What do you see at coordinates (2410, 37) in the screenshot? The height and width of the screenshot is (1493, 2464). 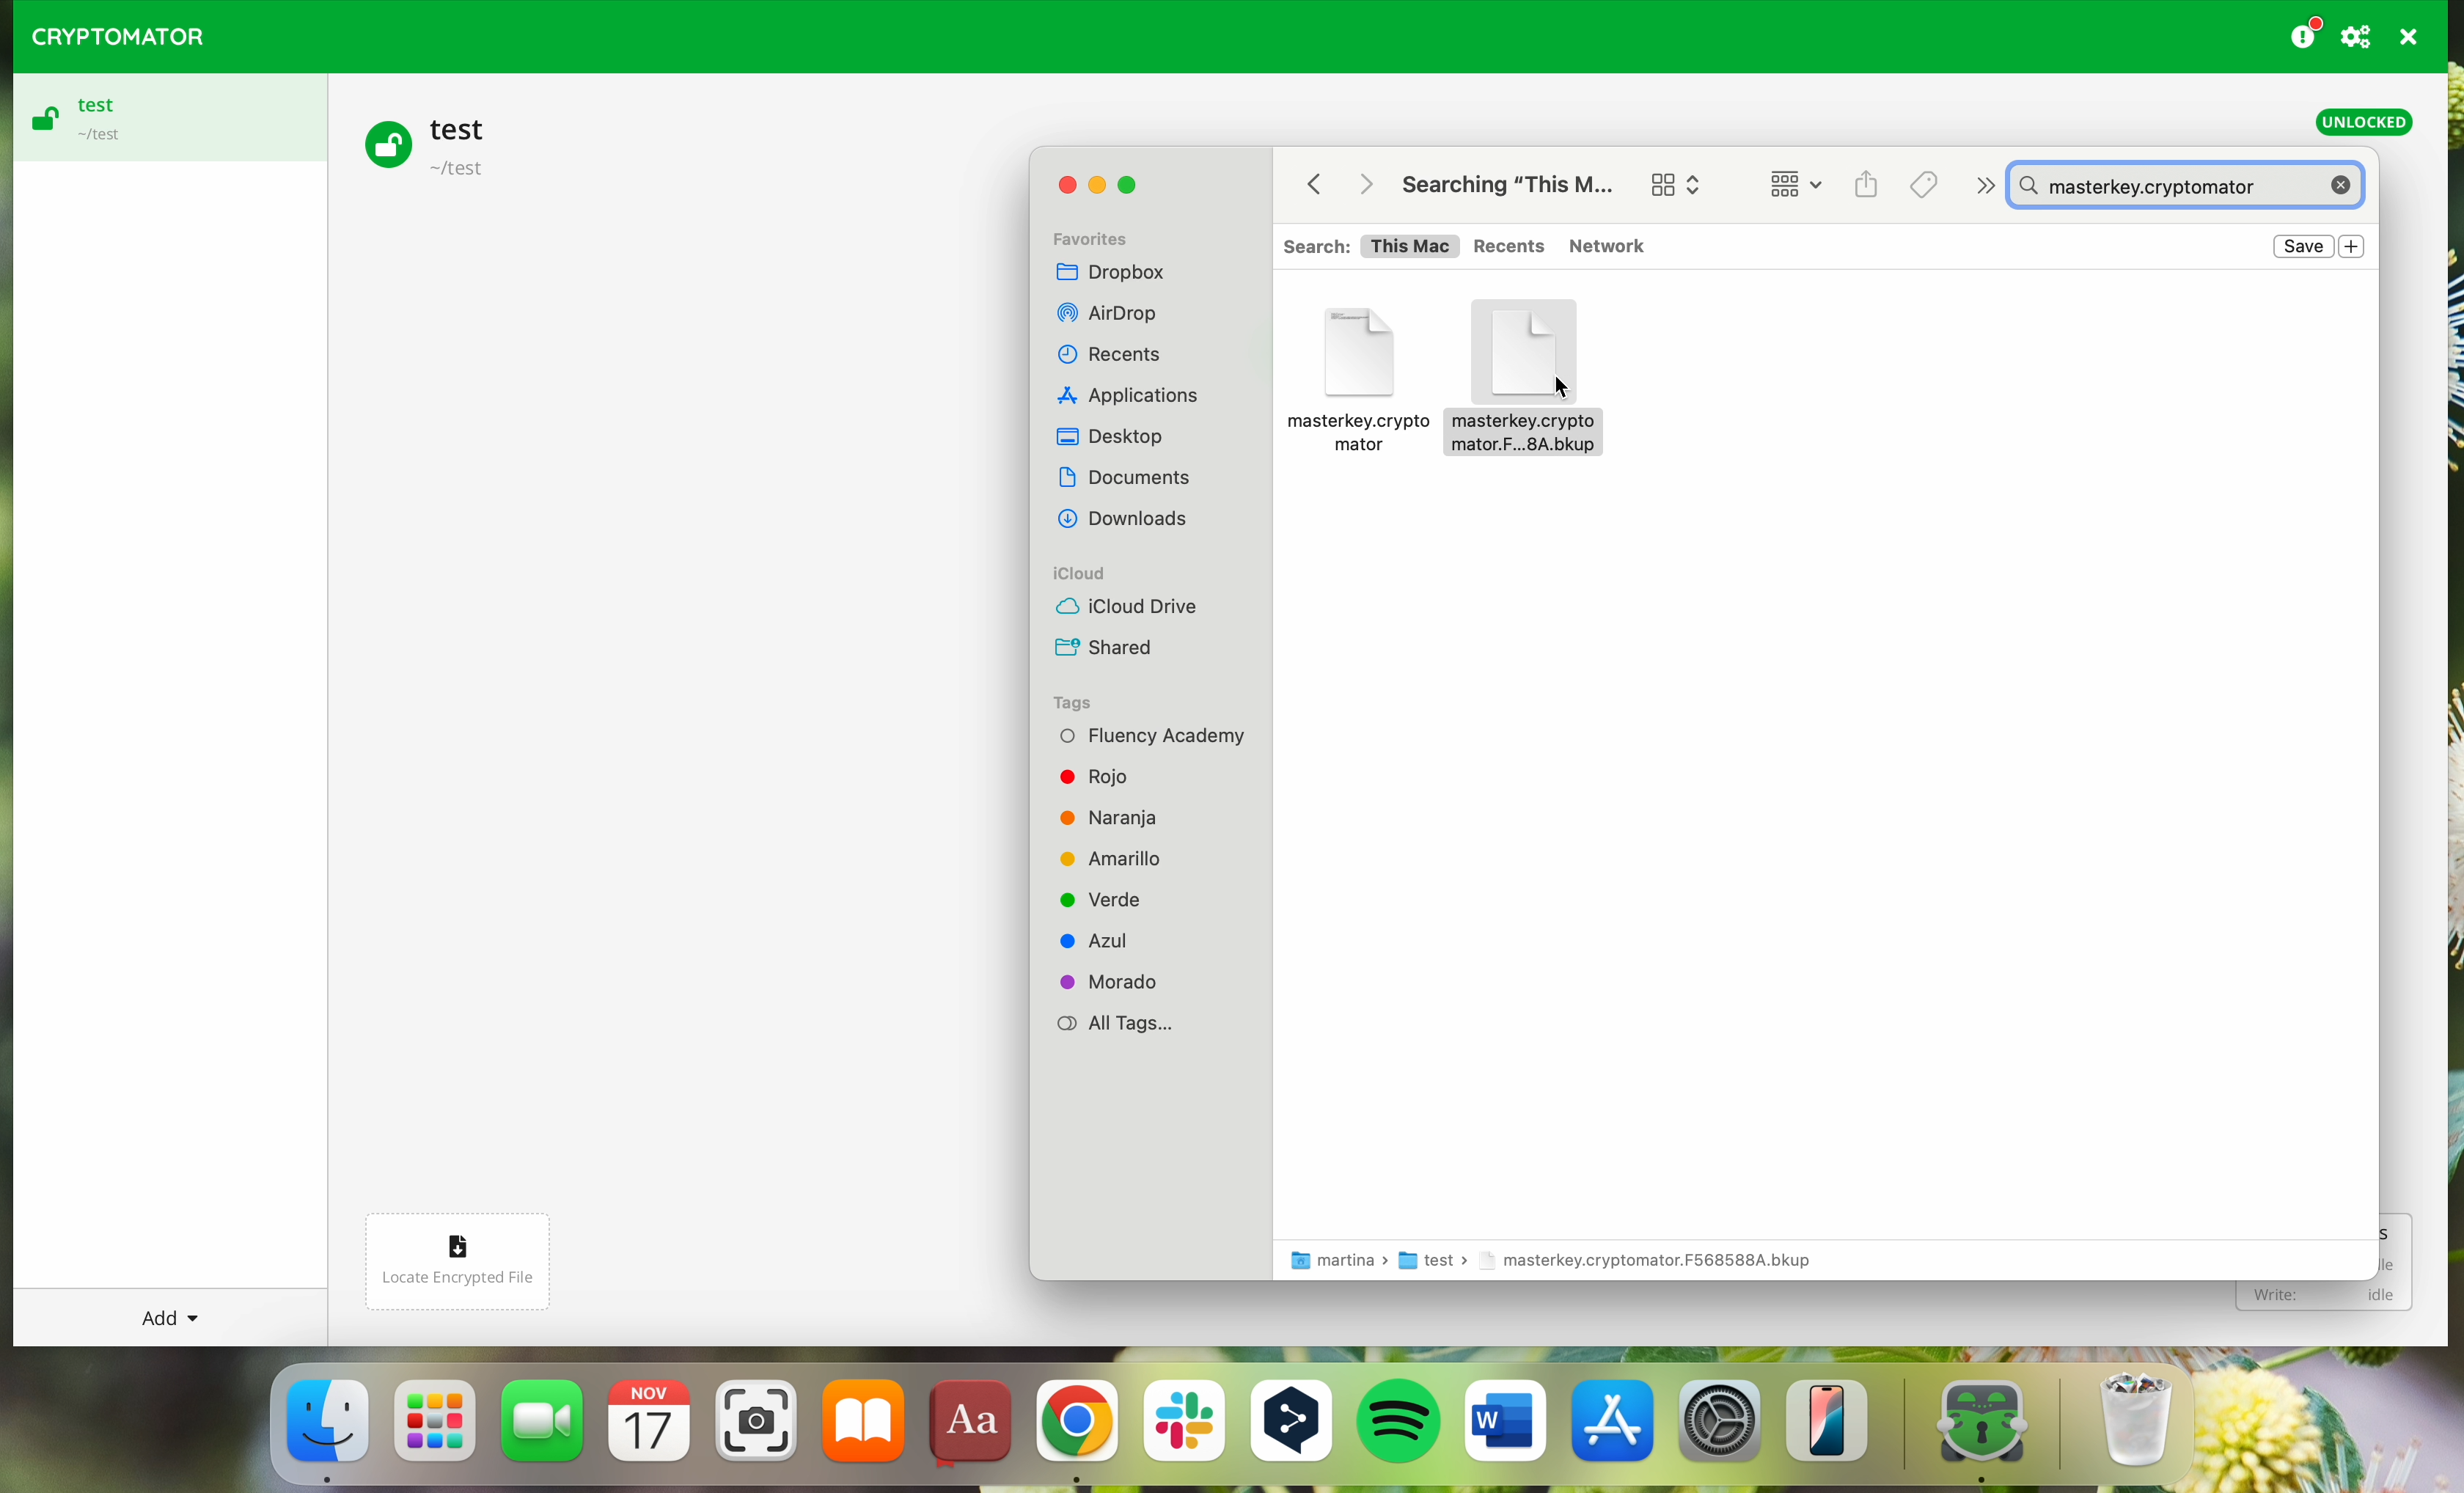 I see `quit program` at bounding box center [2410, 37].